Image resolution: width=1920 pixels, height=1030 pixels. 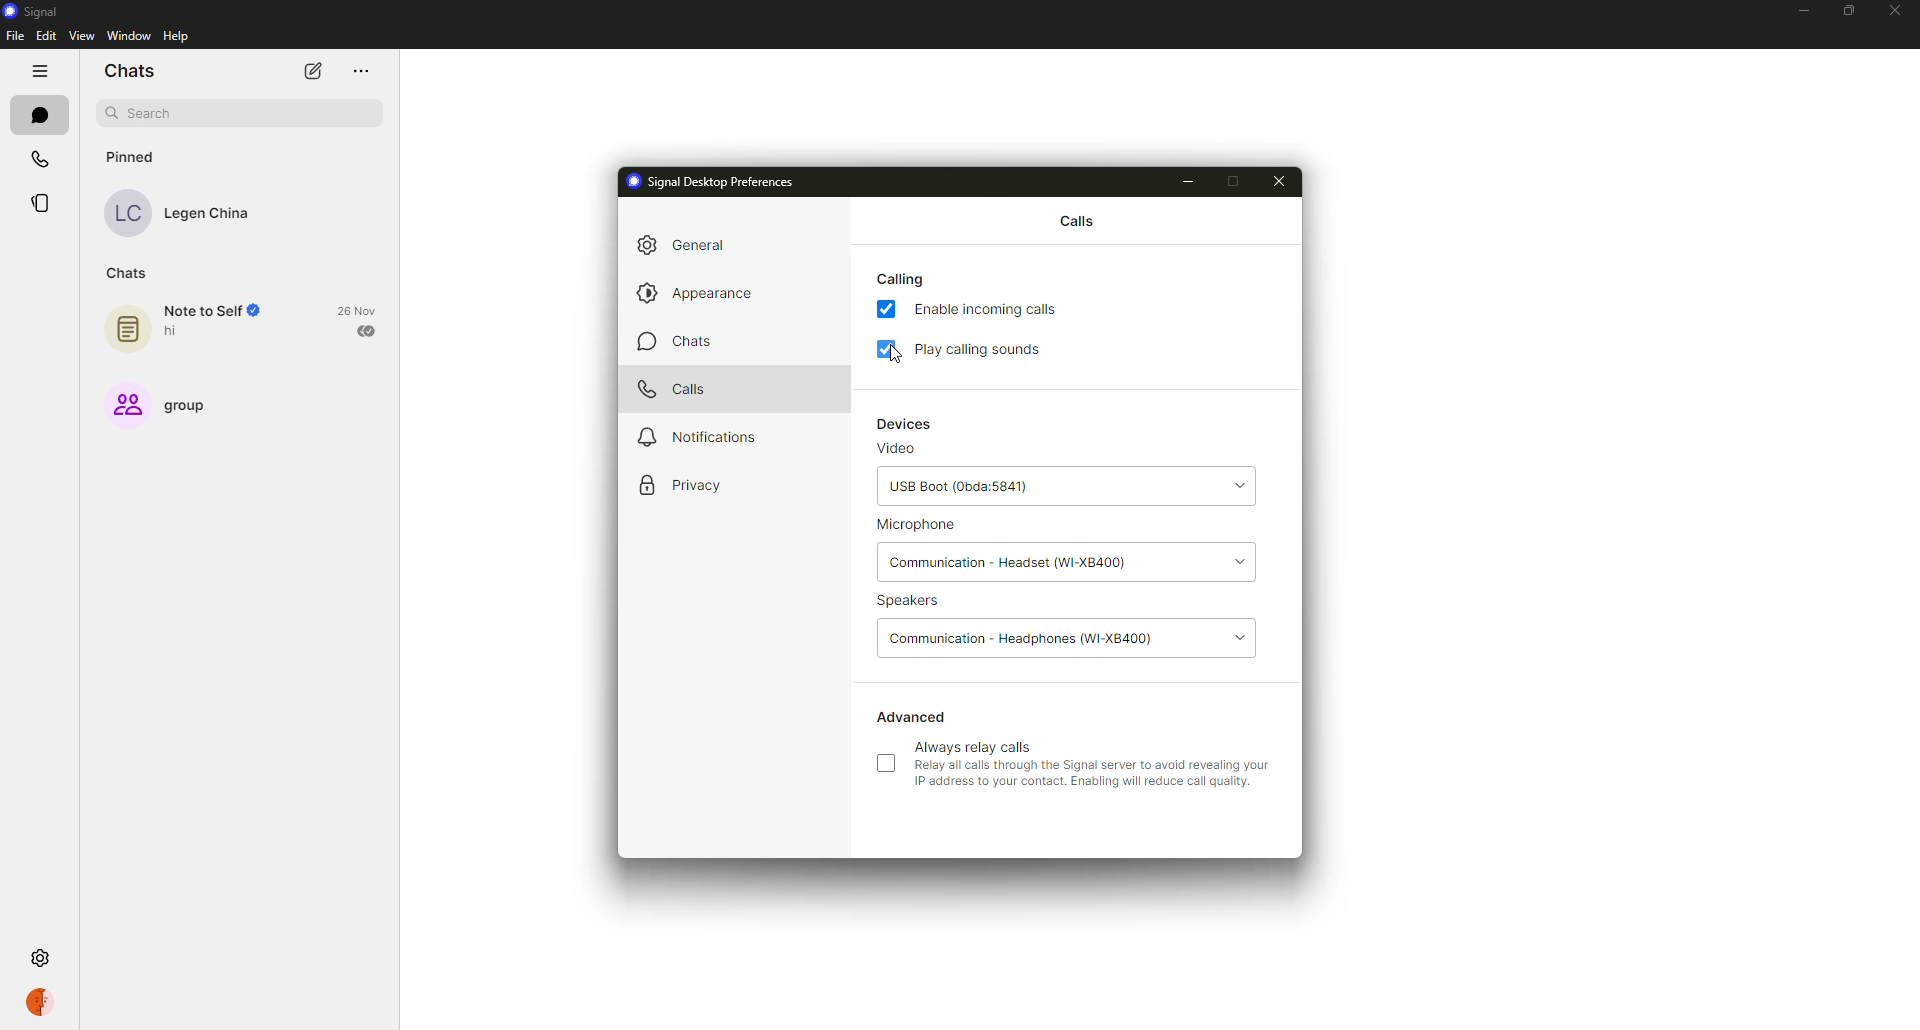 I want to click on window, so click(x=129, y=34).